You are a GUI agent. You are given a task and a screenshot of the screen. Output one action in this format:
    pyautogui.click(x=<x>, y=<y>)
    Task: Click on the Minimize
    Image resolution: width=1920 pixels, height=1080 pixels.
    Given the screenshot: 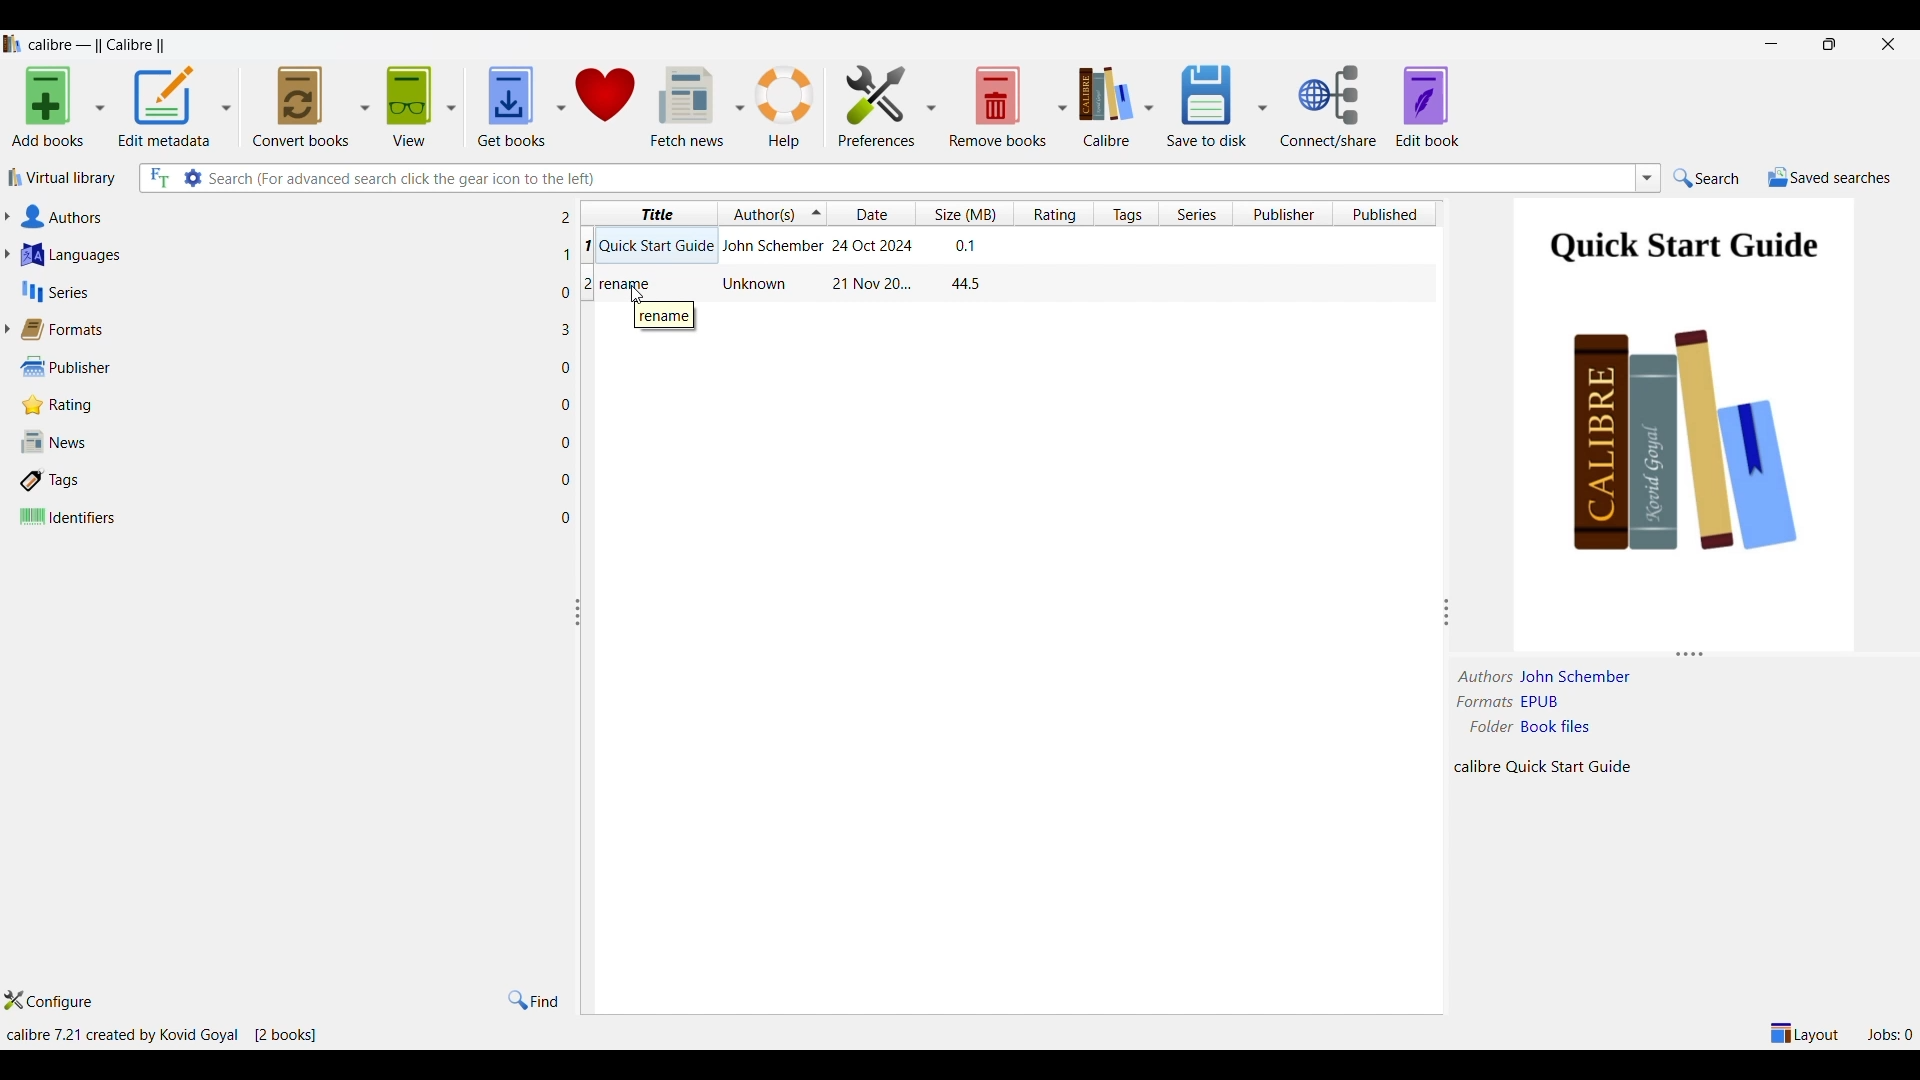 What is the action you would take?
    pyautogui.click(x=1771, y=43)
    